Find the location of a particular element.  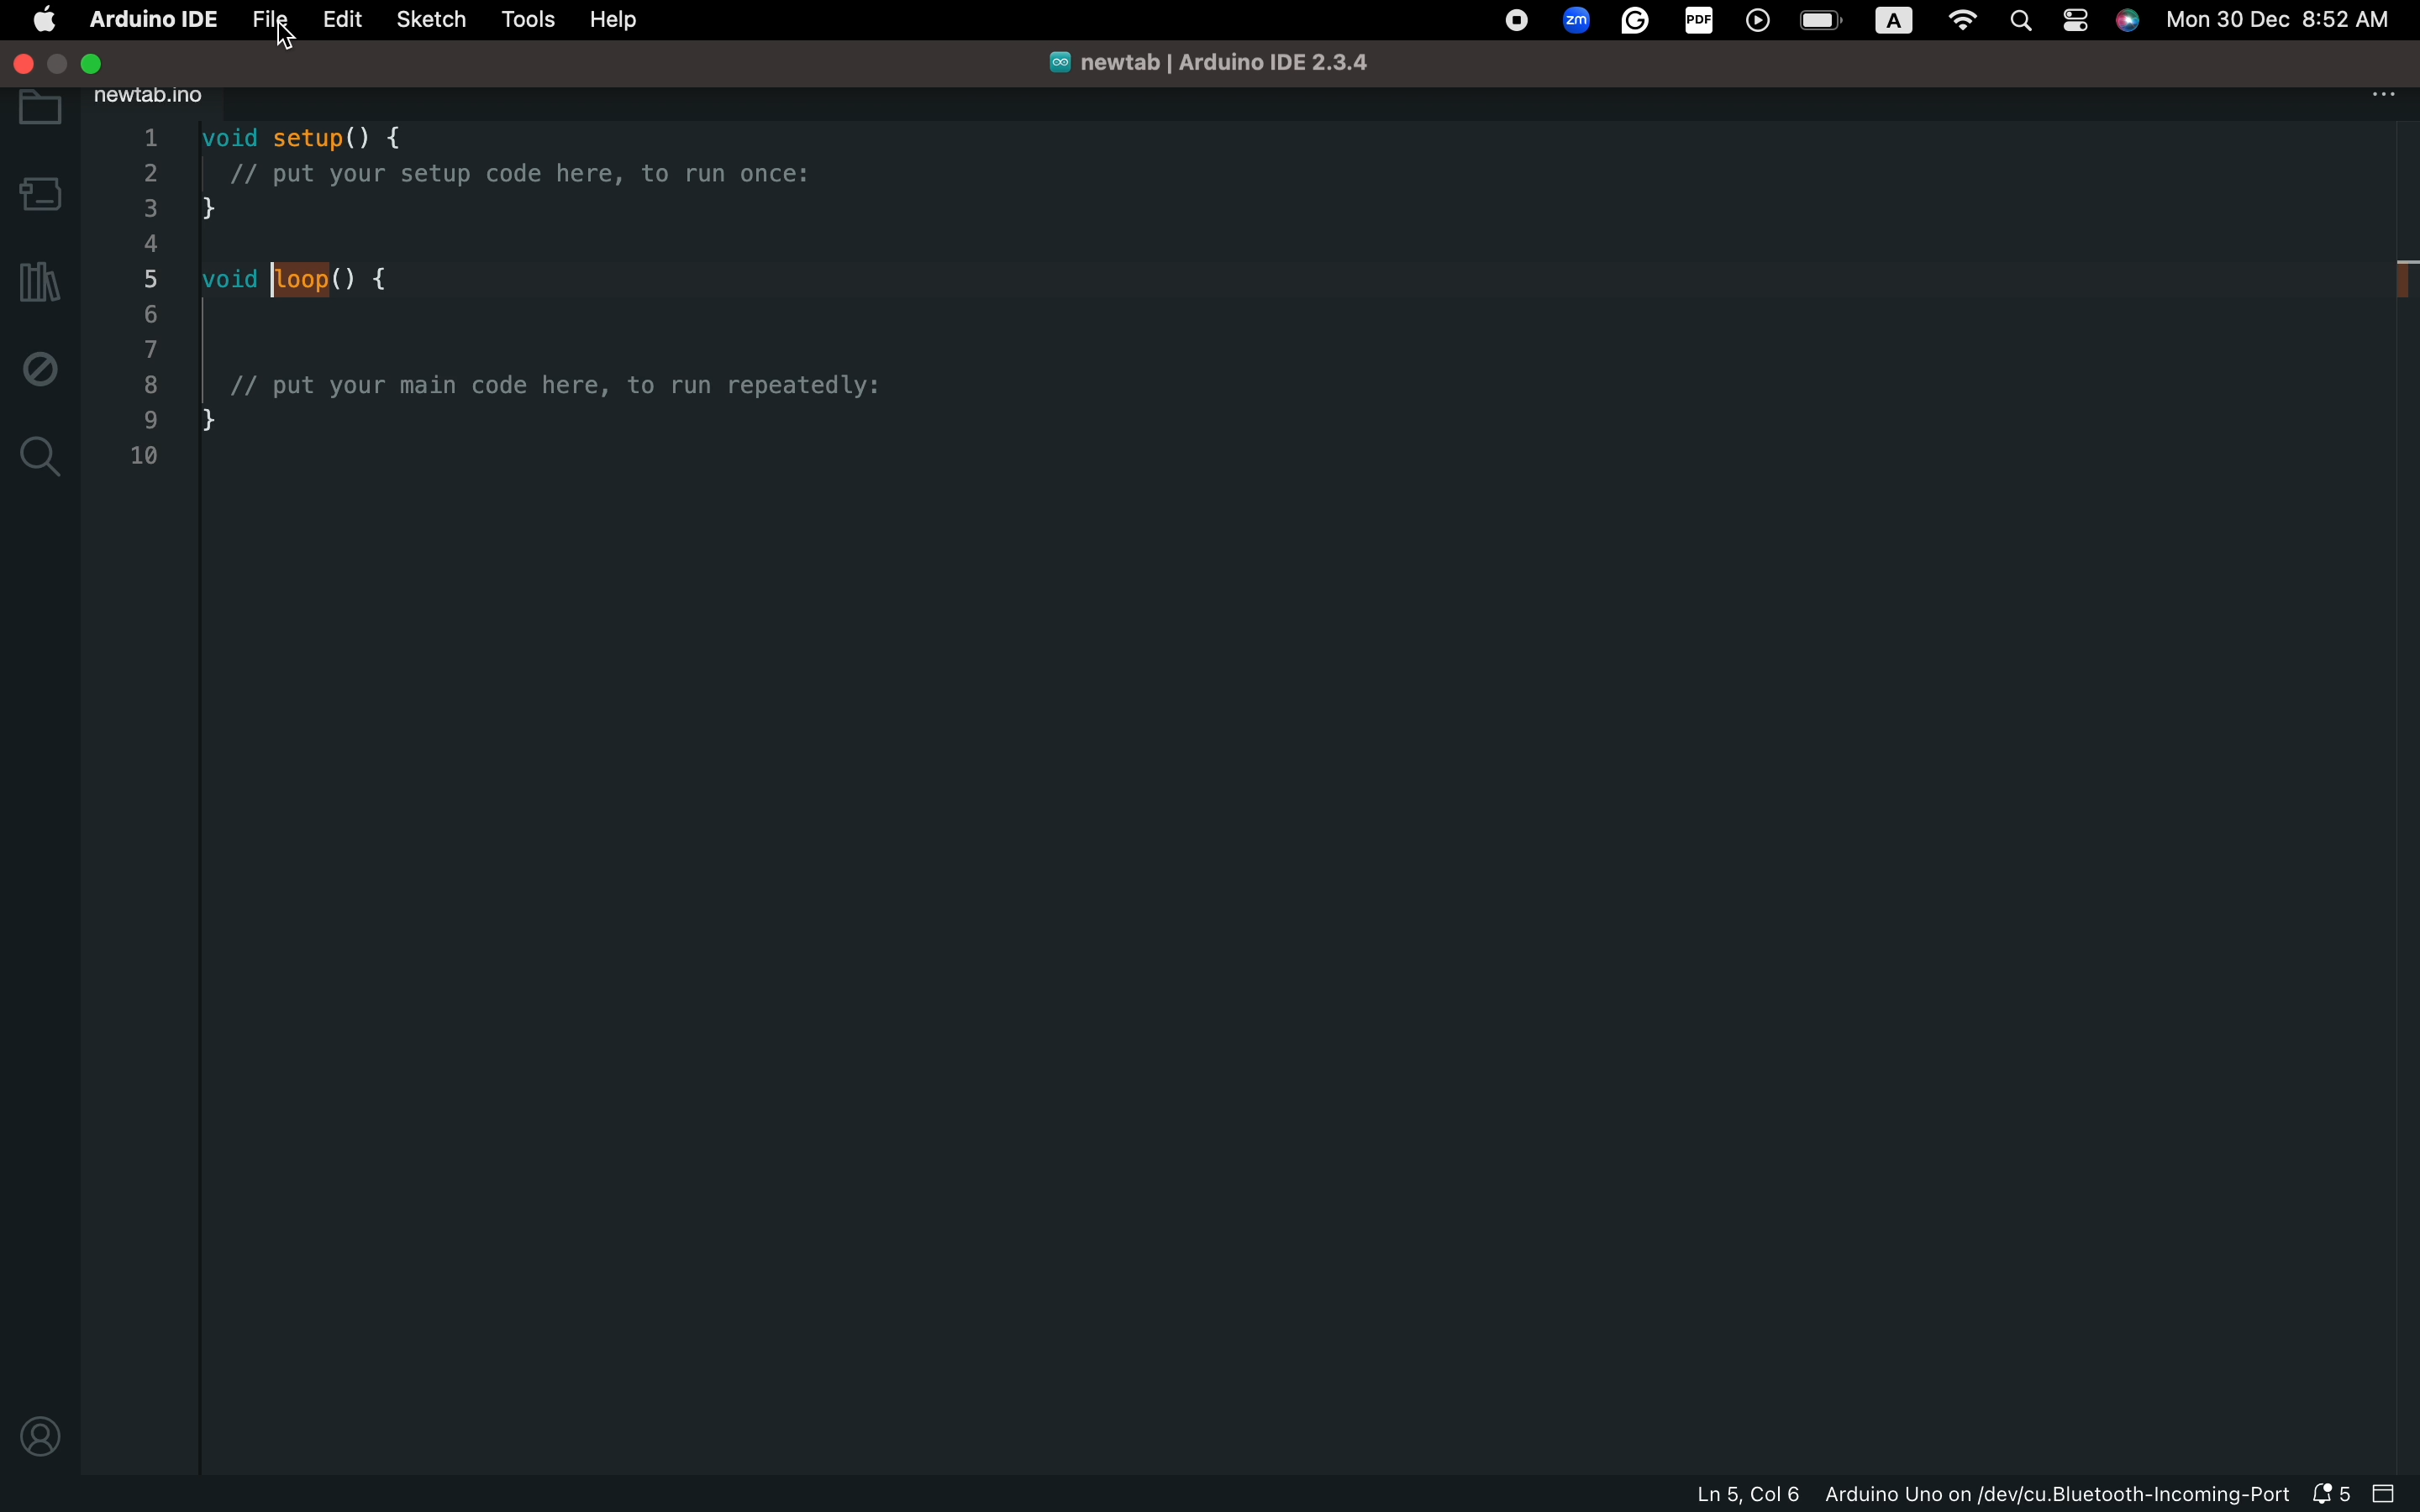

file is located at coordinates (264, 23).